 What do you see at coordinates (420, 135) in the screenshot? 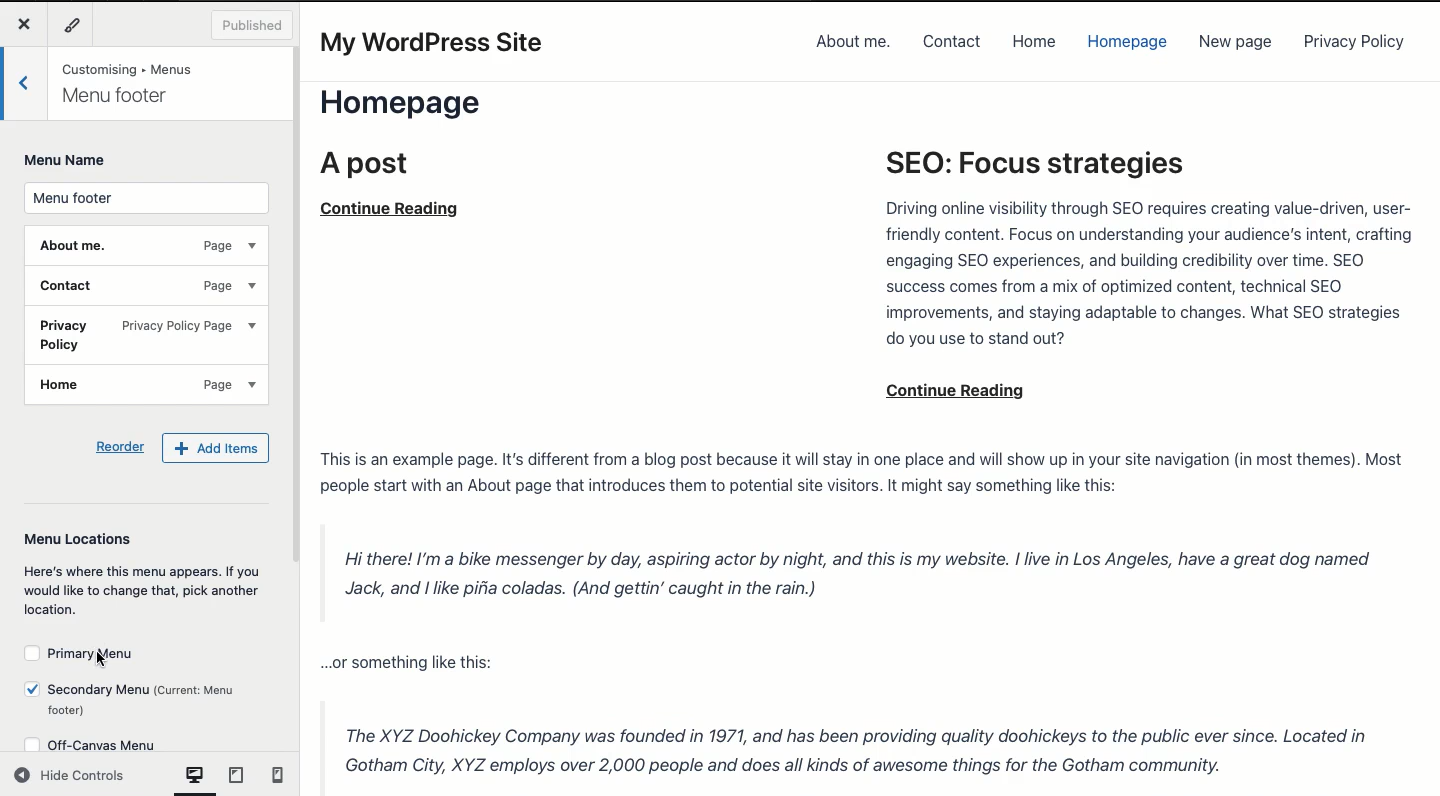
I see `Home page` at bounding box center [420, 135].